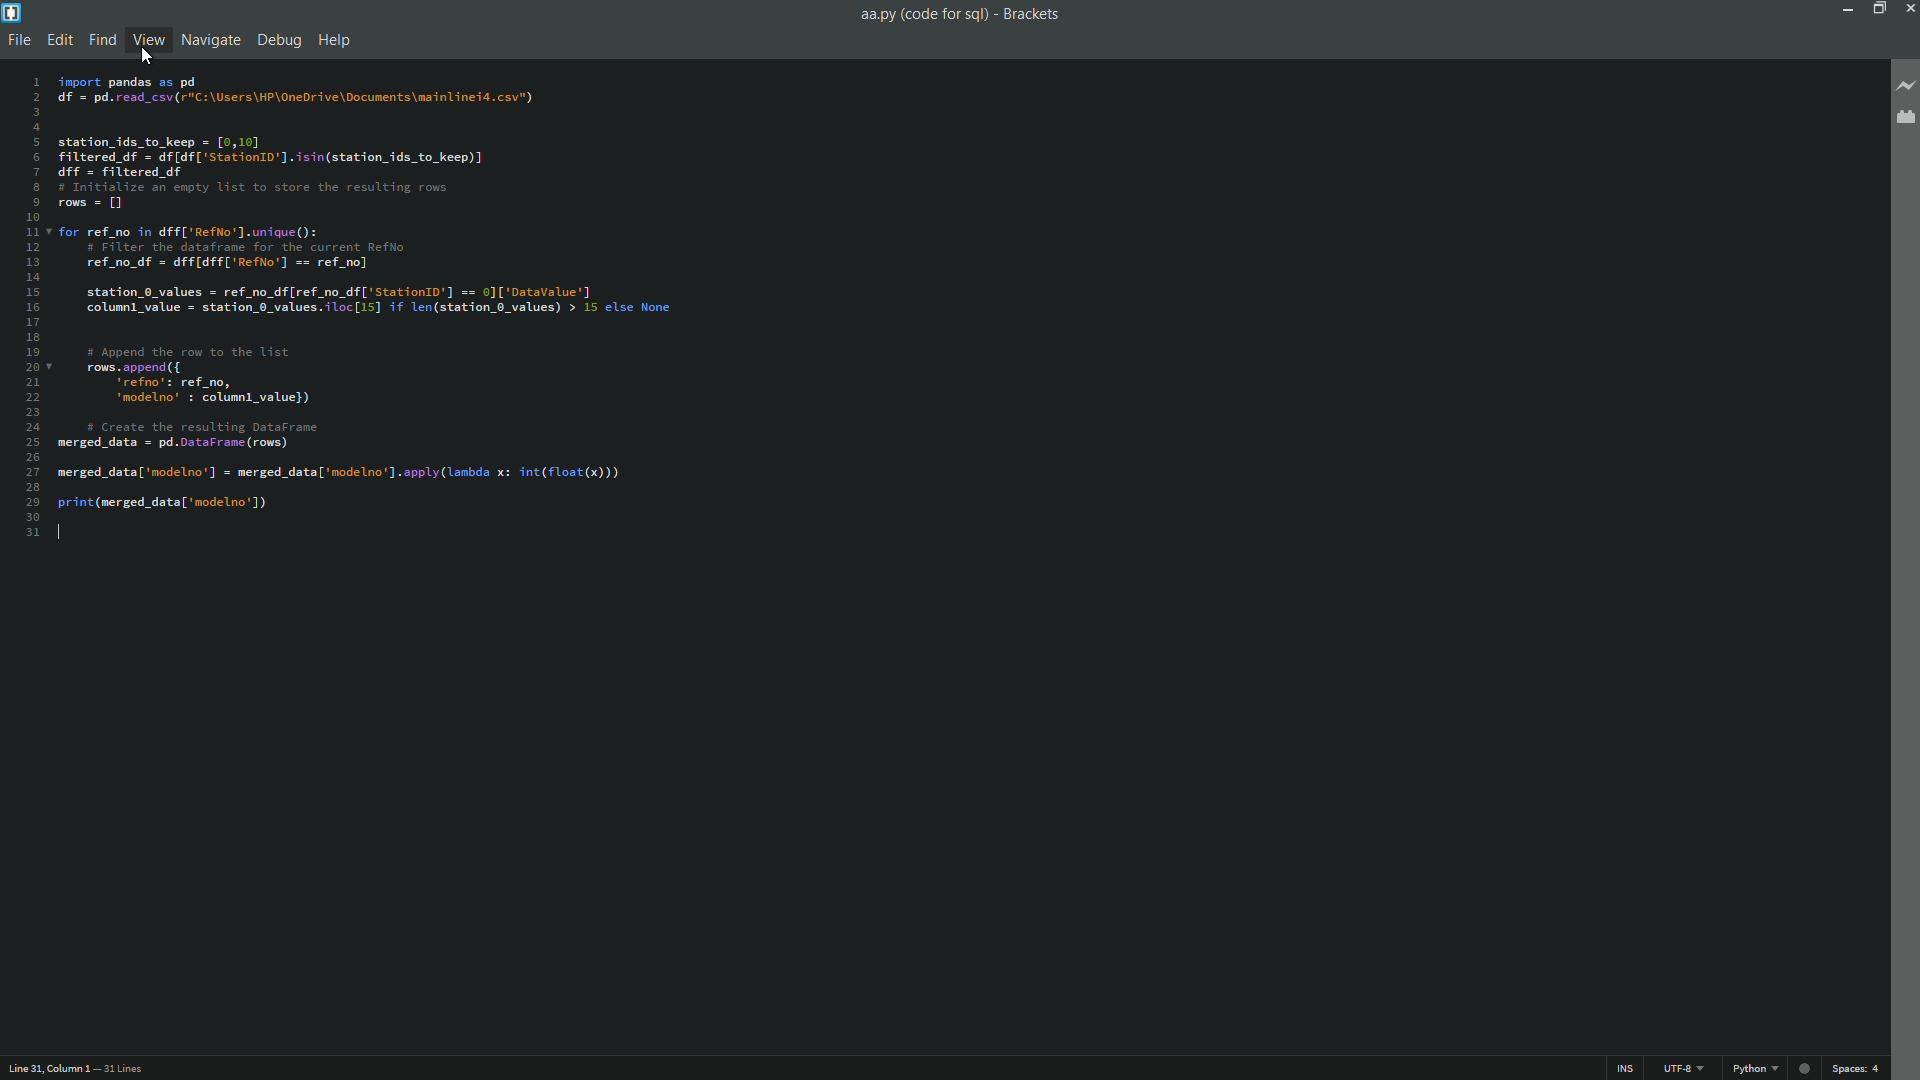 Image resolution: width=1920 pixels, height=1080 pixels. What do you see at coordinates (84, 1066) in the screenshot?
I see `Line31, Column 1 — 31 Lines.` at bounding box center [84, 1066].